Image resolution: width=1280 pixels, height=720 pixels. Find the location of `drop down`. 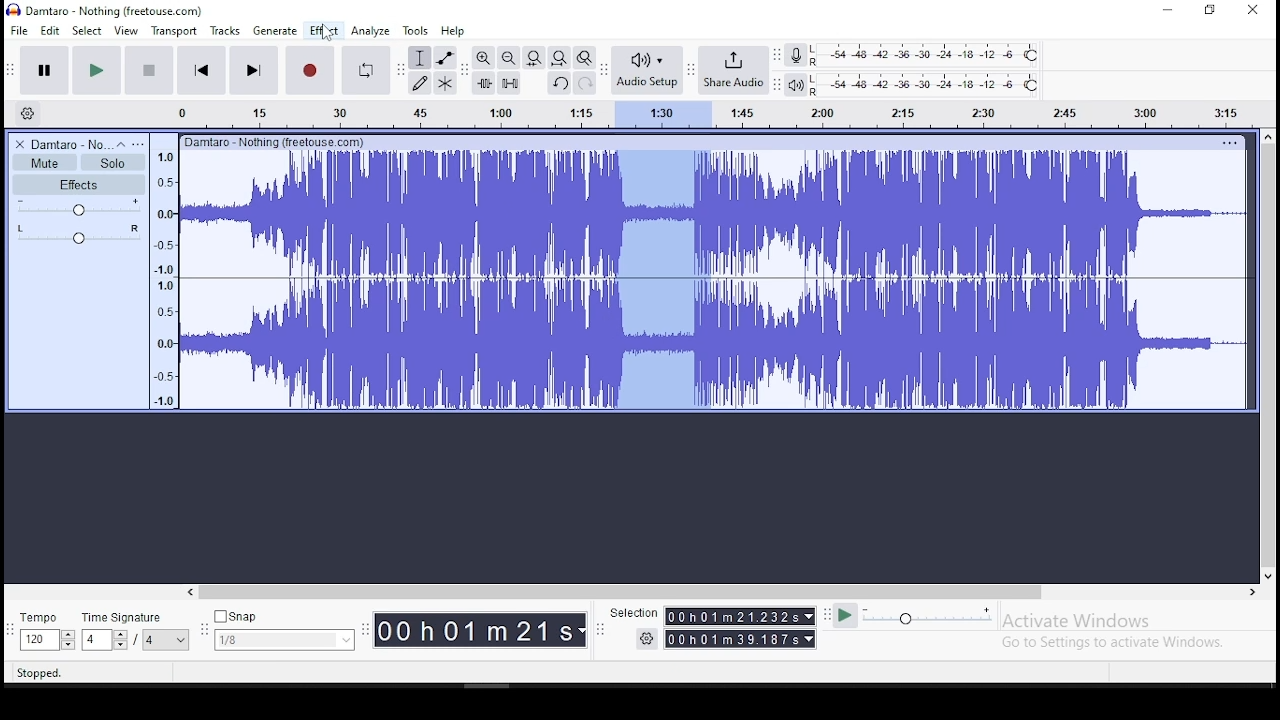

drop down is located at coordinates (583, 631).